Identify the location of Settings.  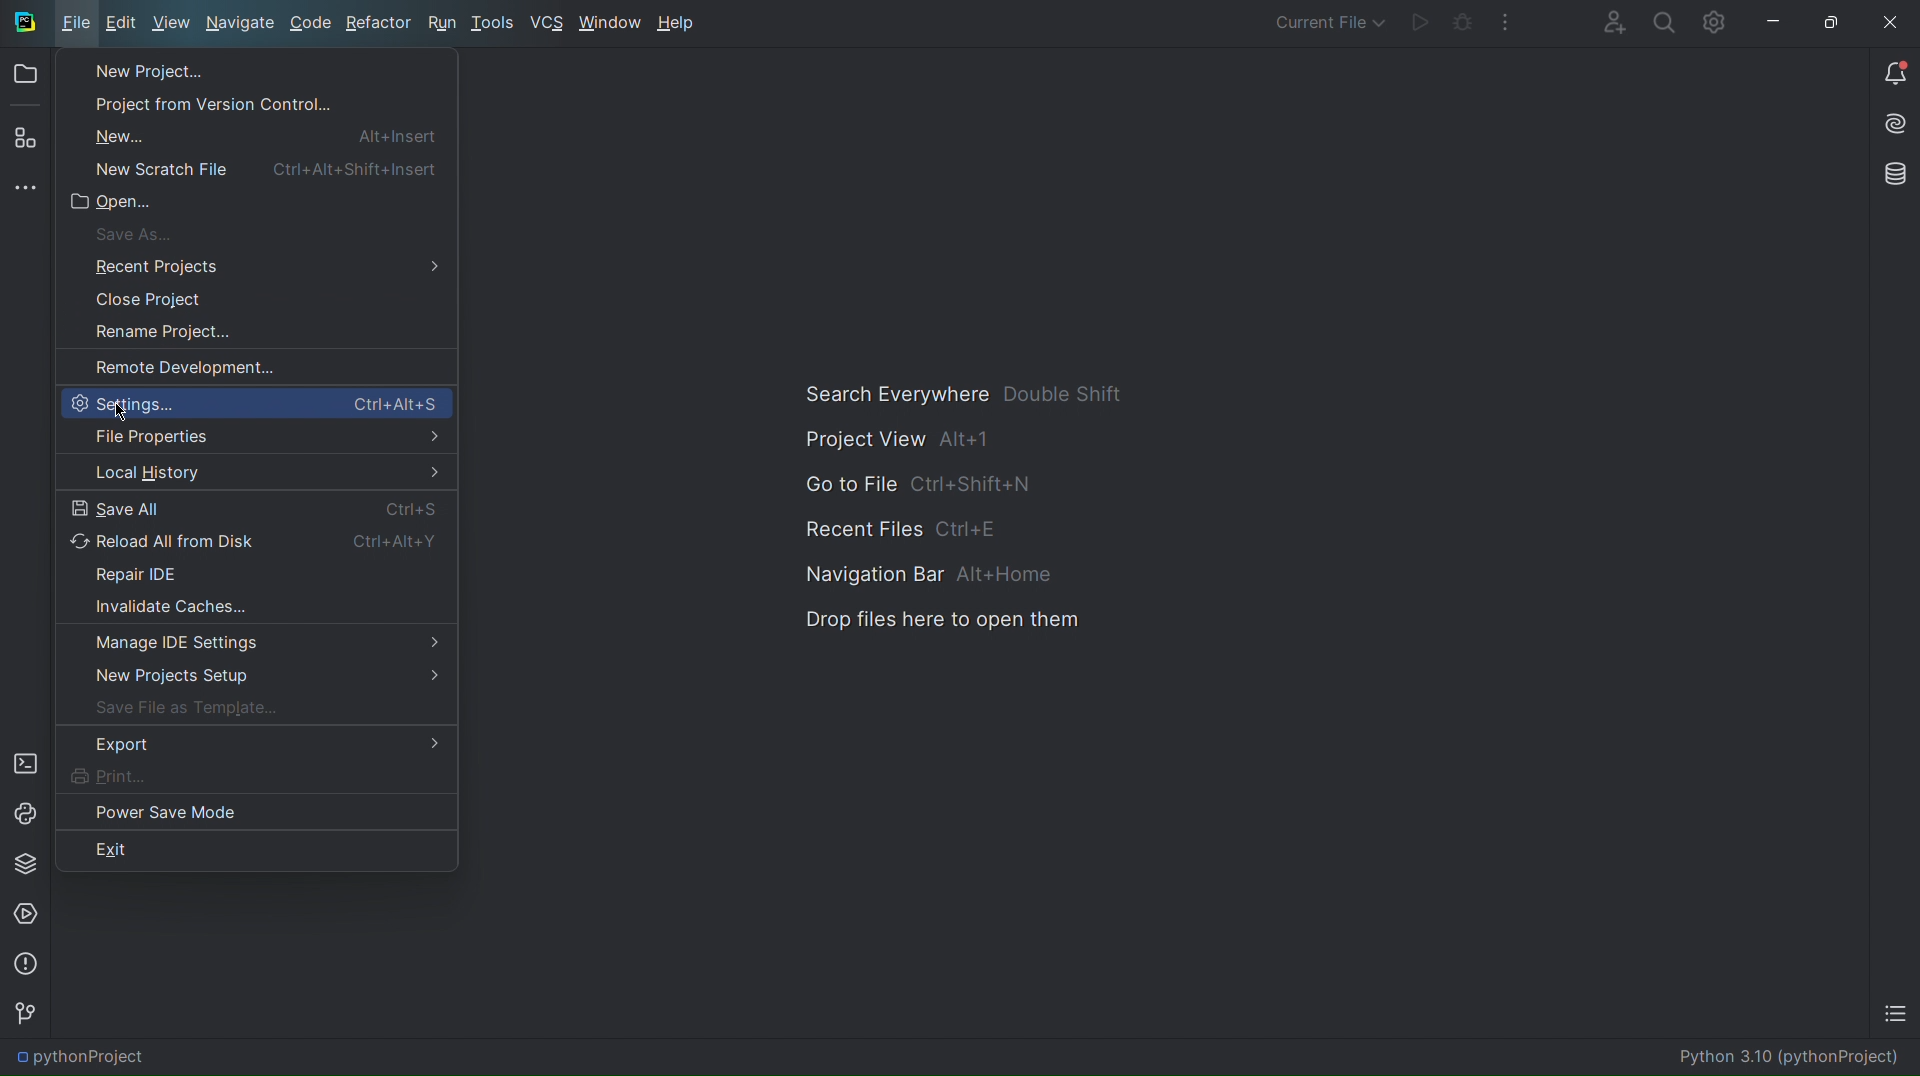
(1714, 22).